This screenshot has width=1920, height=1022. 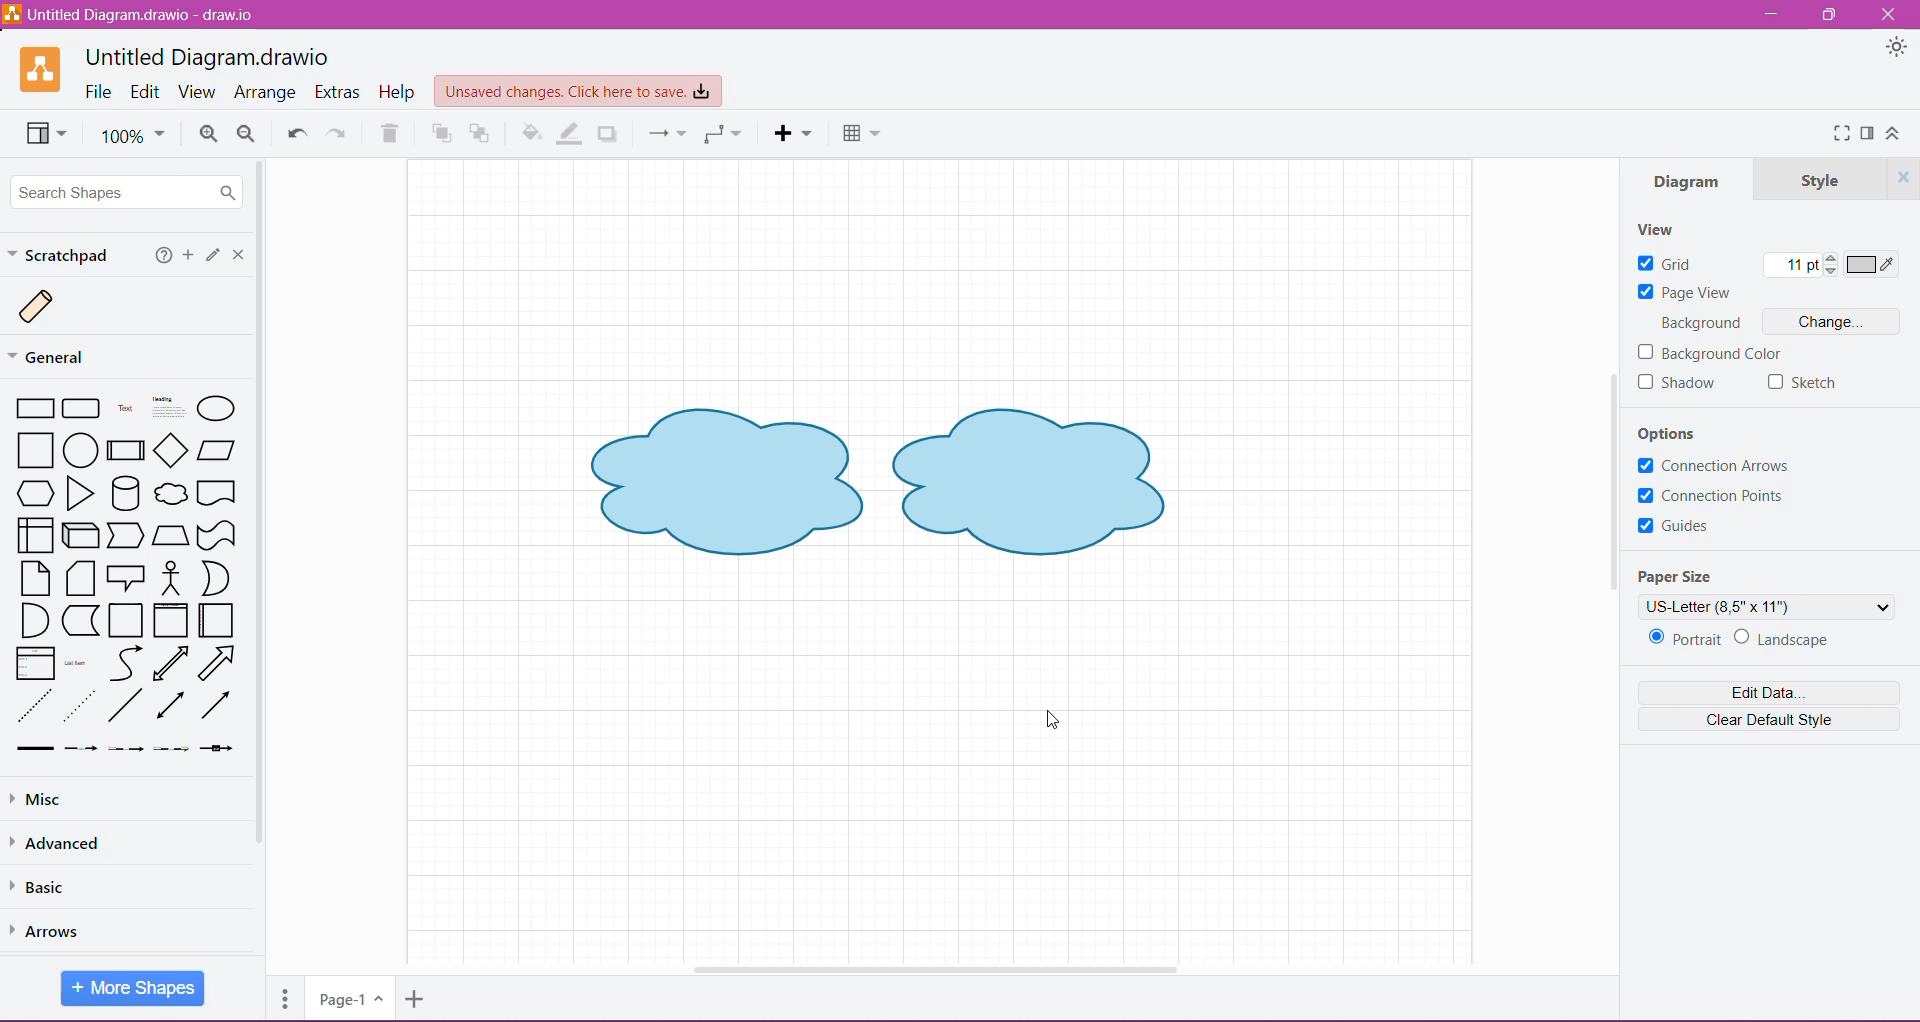 What do you see at coordinates (722, 134) in the screenshot?
I see `Waypoint` at bounding box center [722, 134].